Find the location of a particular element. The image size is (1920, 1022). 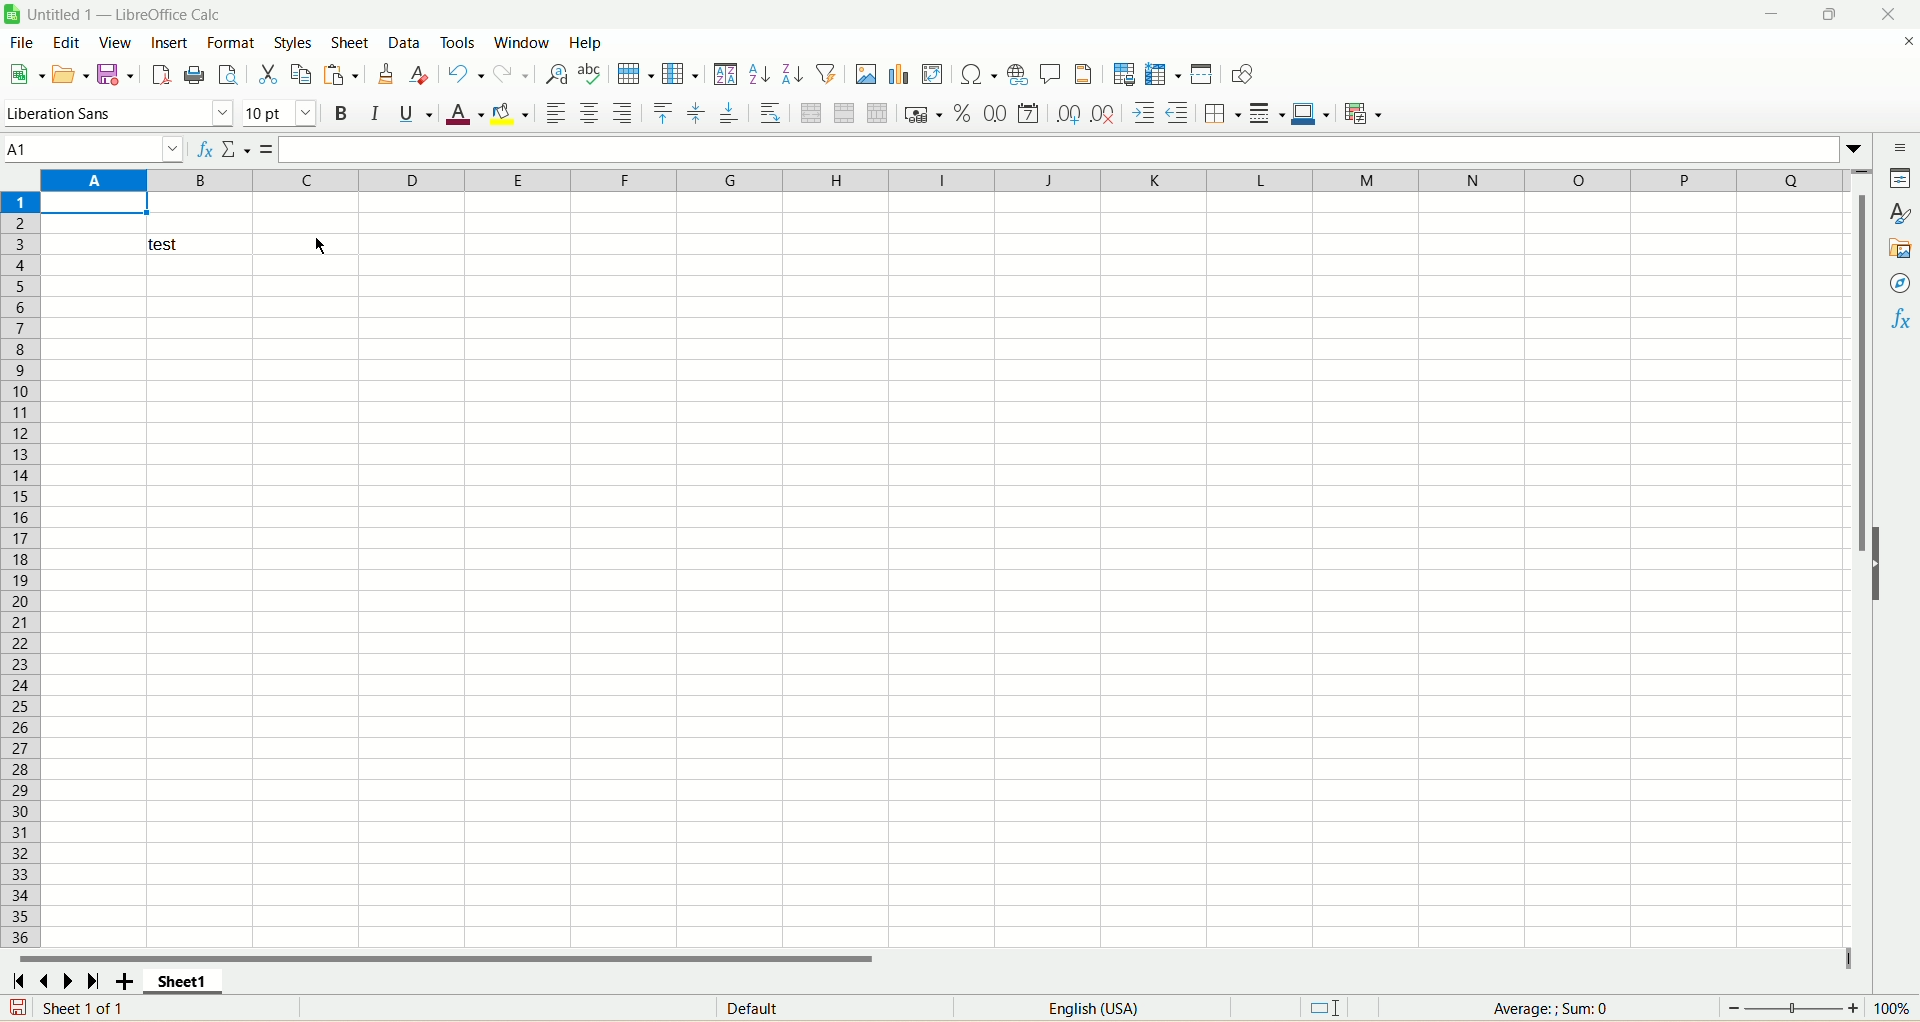

help is located at coordinates (586, 42).